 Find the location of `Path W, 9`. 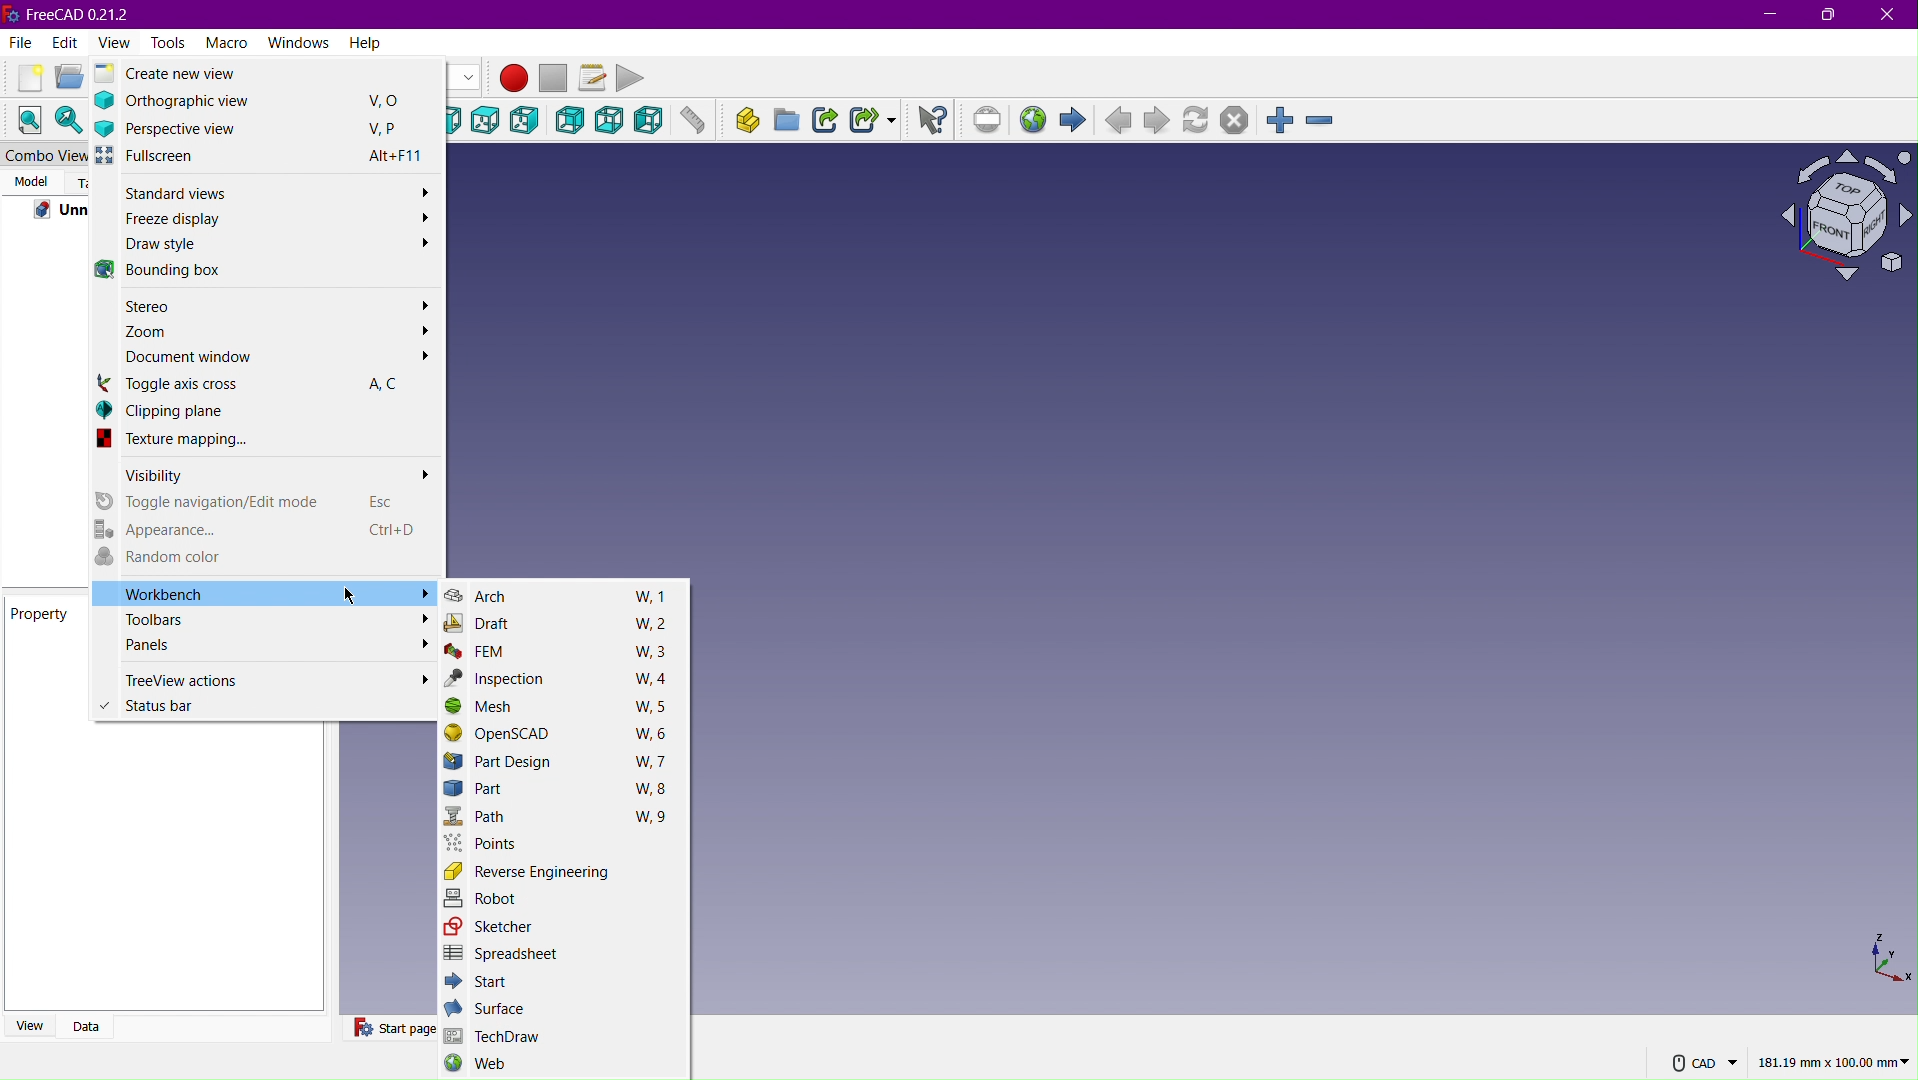

Path W, 9 is located at coordinates (564, 815).